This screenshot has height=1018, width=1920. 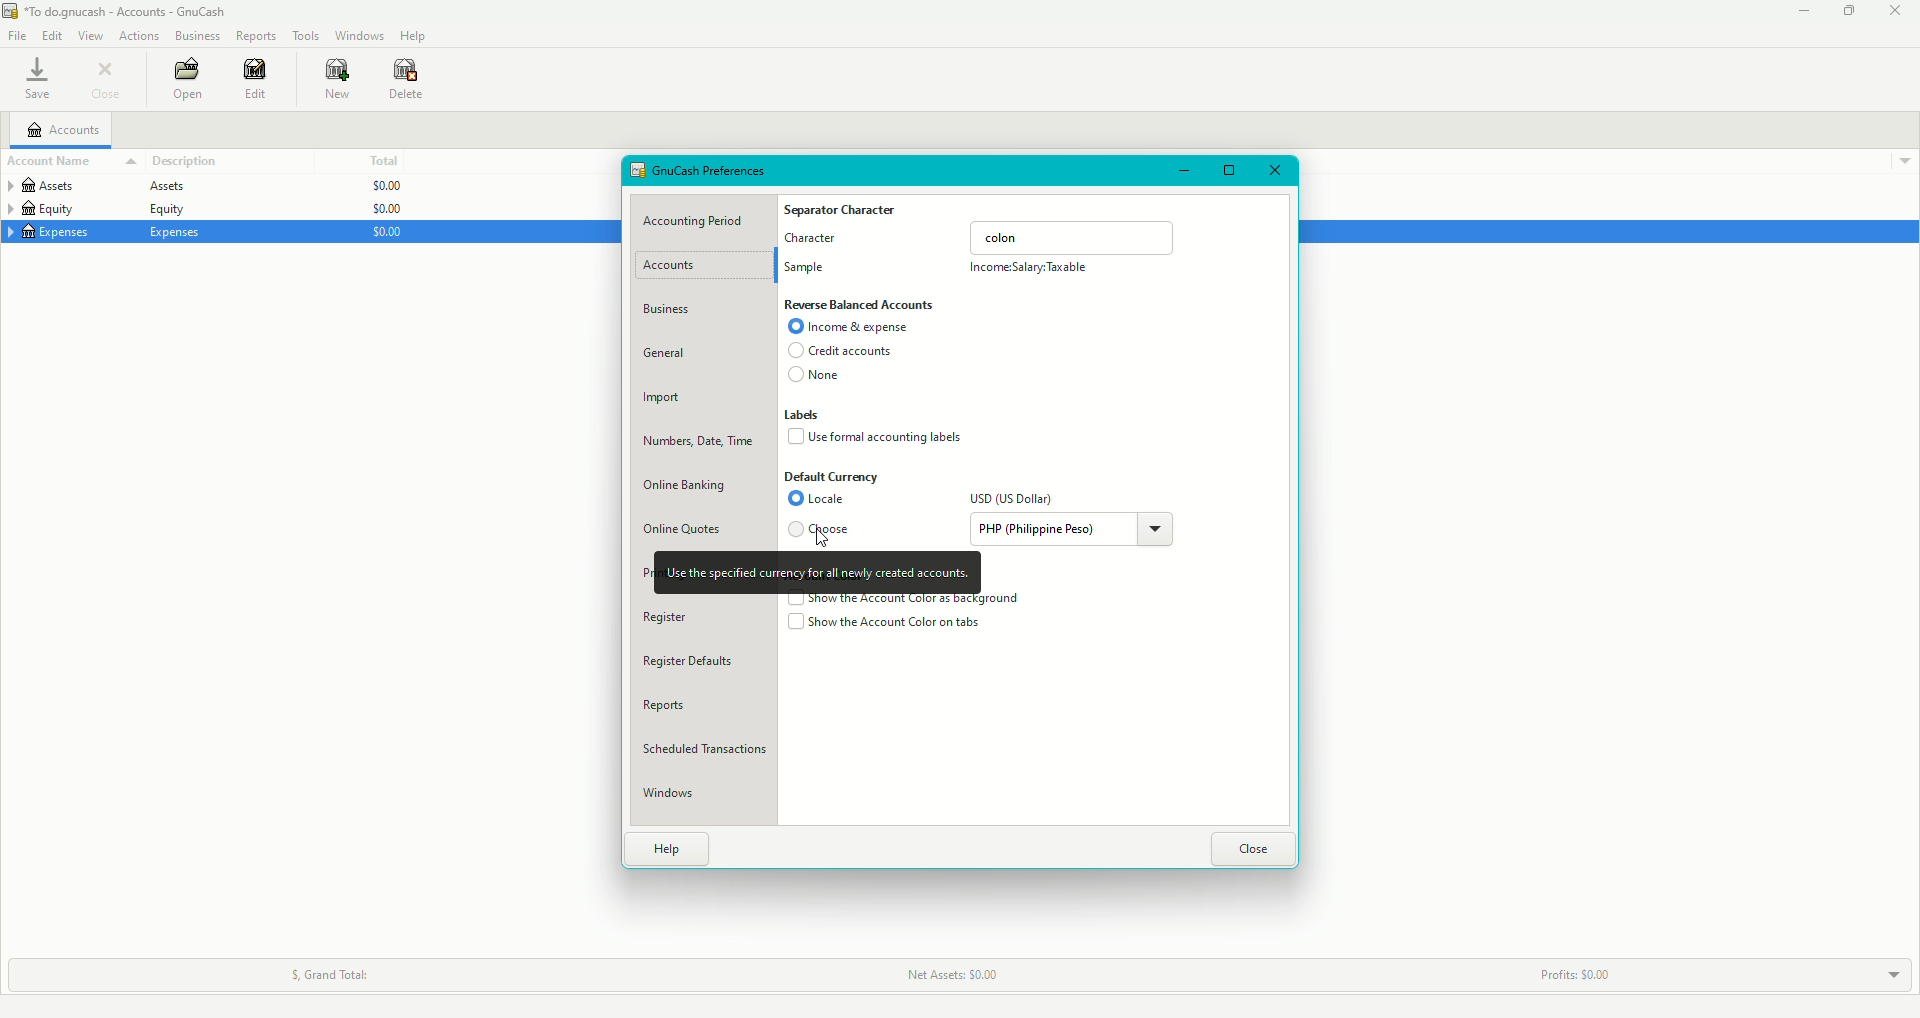 What do you see at coordinates (946, 975) in the screenshot?
I see `Net Assets` at bounding box center [946, 975].